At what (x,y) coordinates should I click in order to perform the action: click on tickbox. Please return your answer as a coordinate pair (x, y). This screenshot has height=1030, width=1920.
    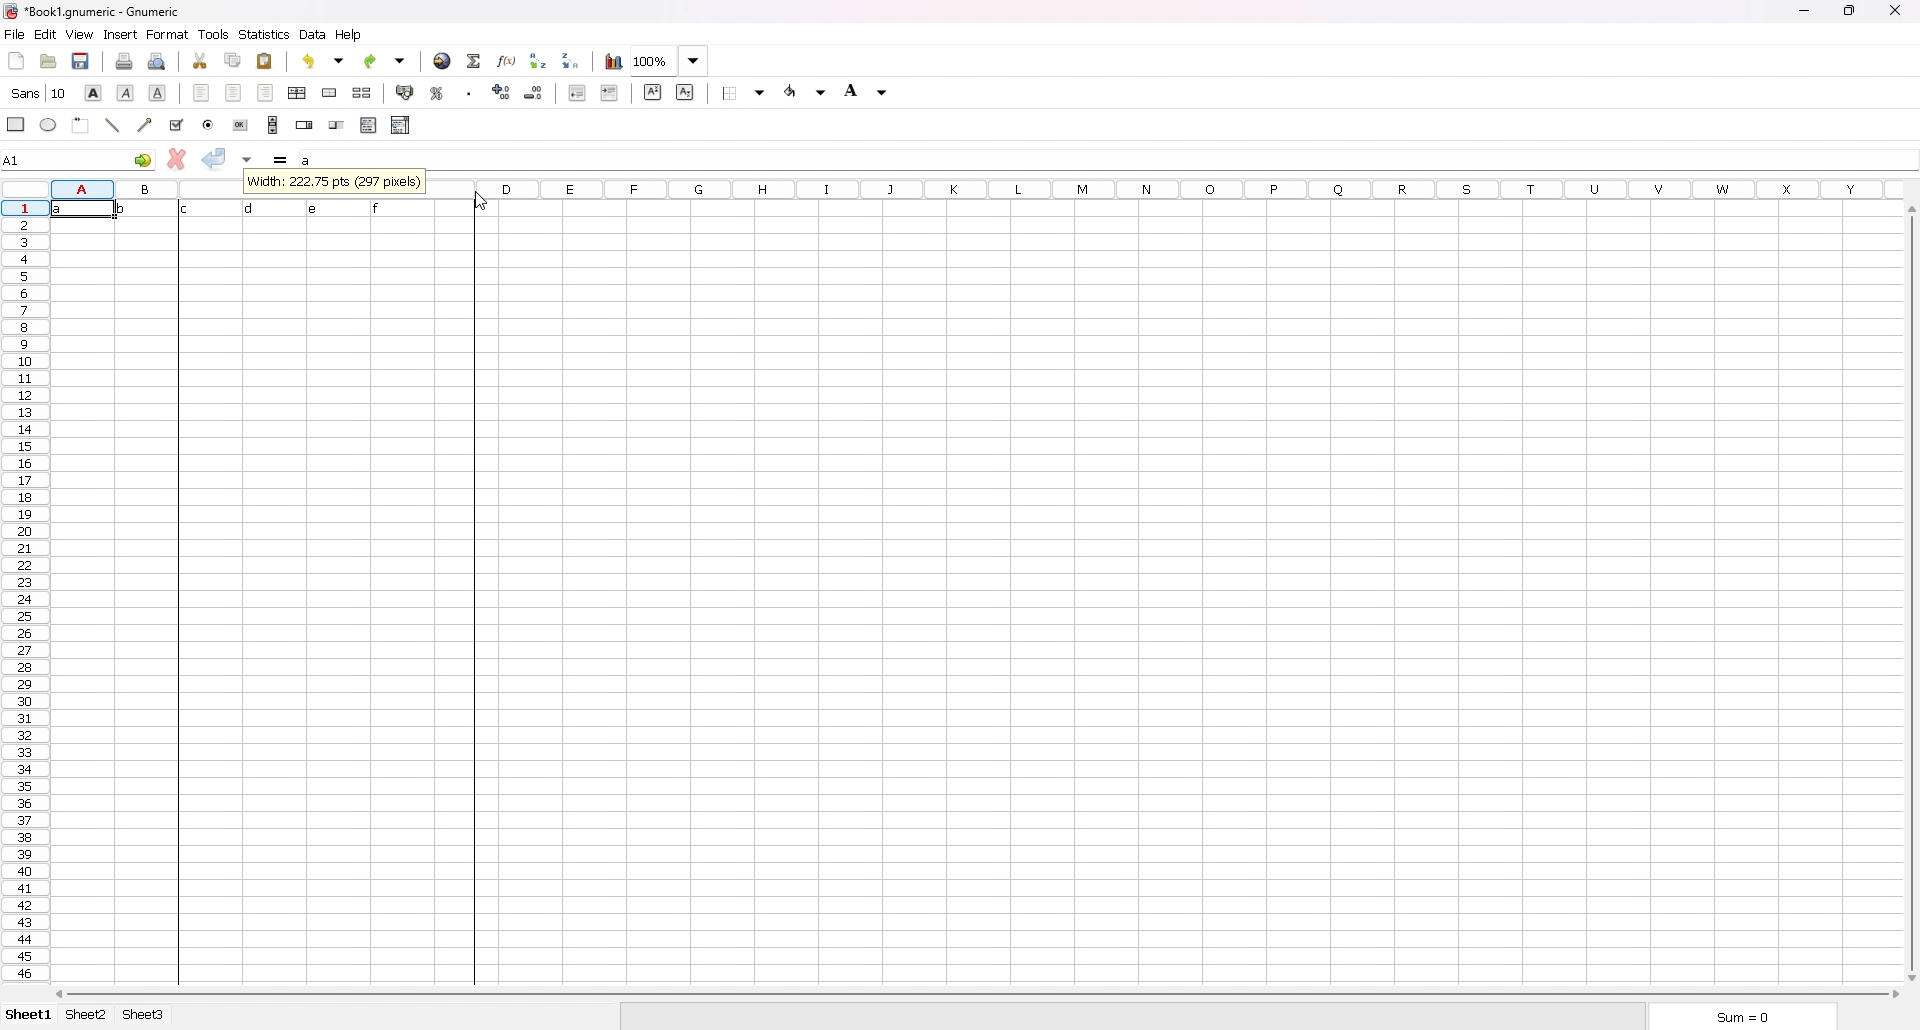
    Looking at the image, I should click on (176, 125).